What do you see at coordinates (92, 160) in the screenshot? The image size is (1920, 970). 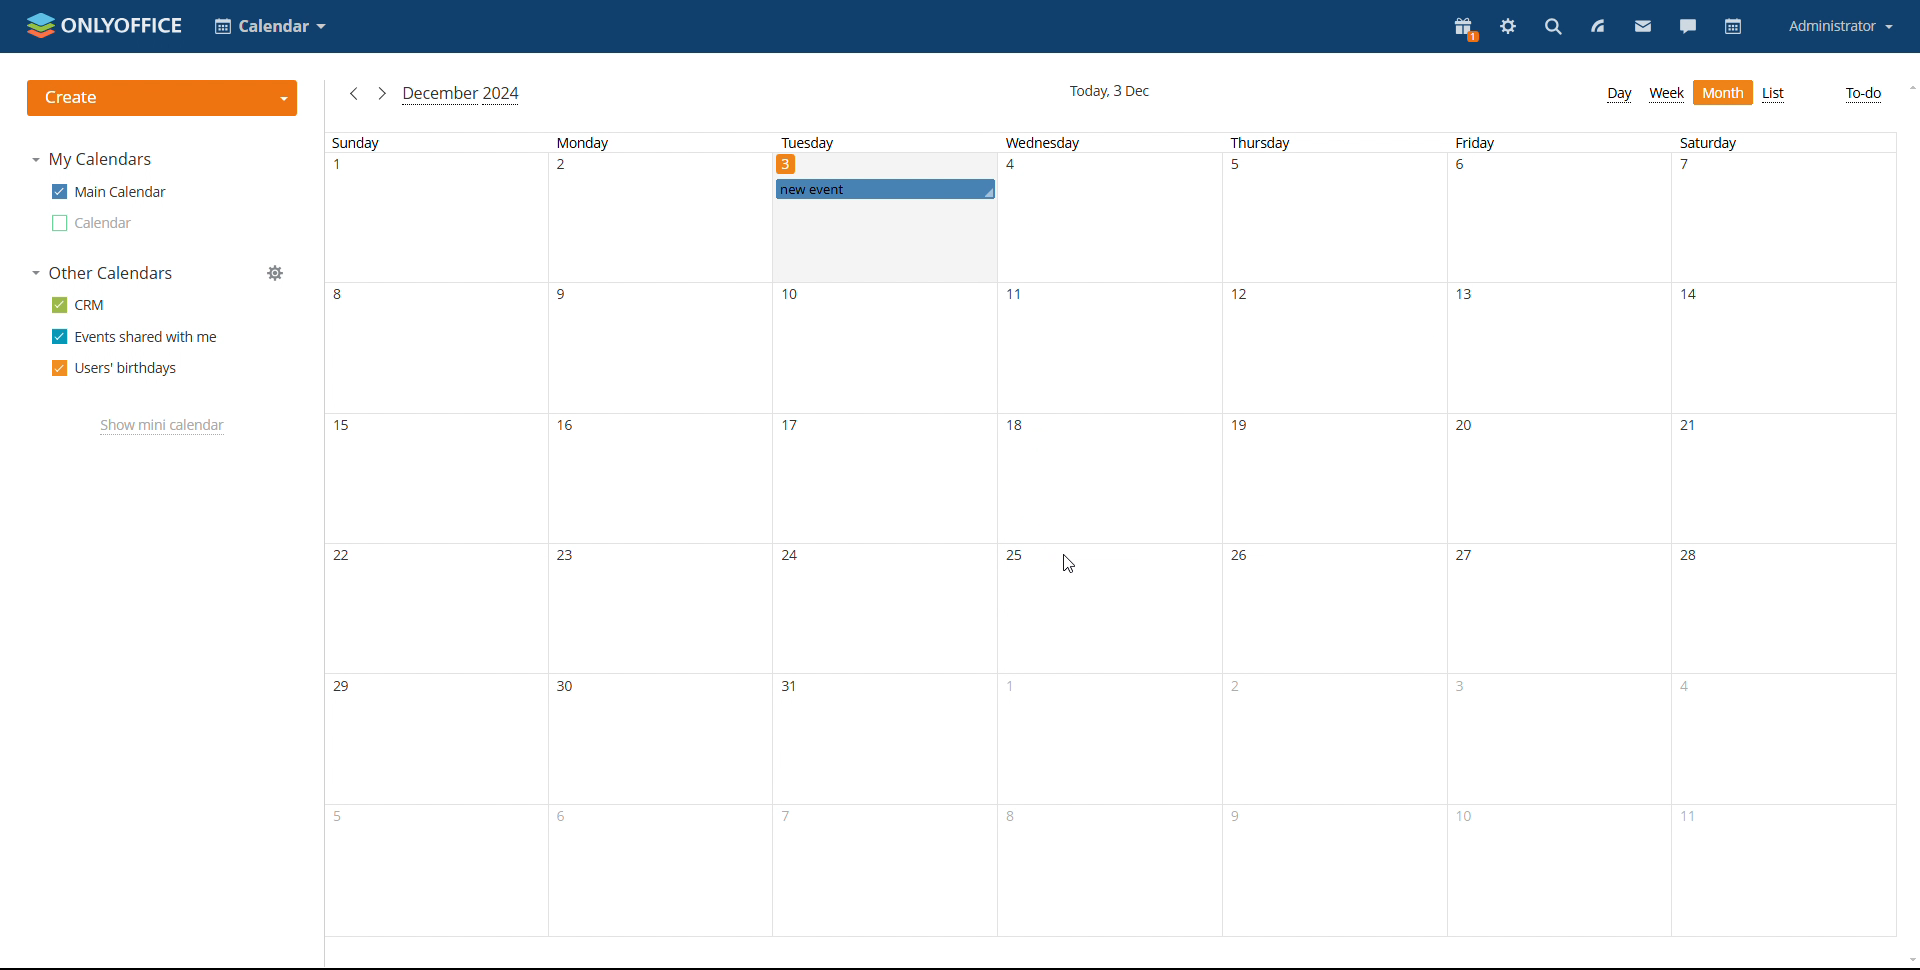 I see `my calendars` at bounding box center [92, 160].